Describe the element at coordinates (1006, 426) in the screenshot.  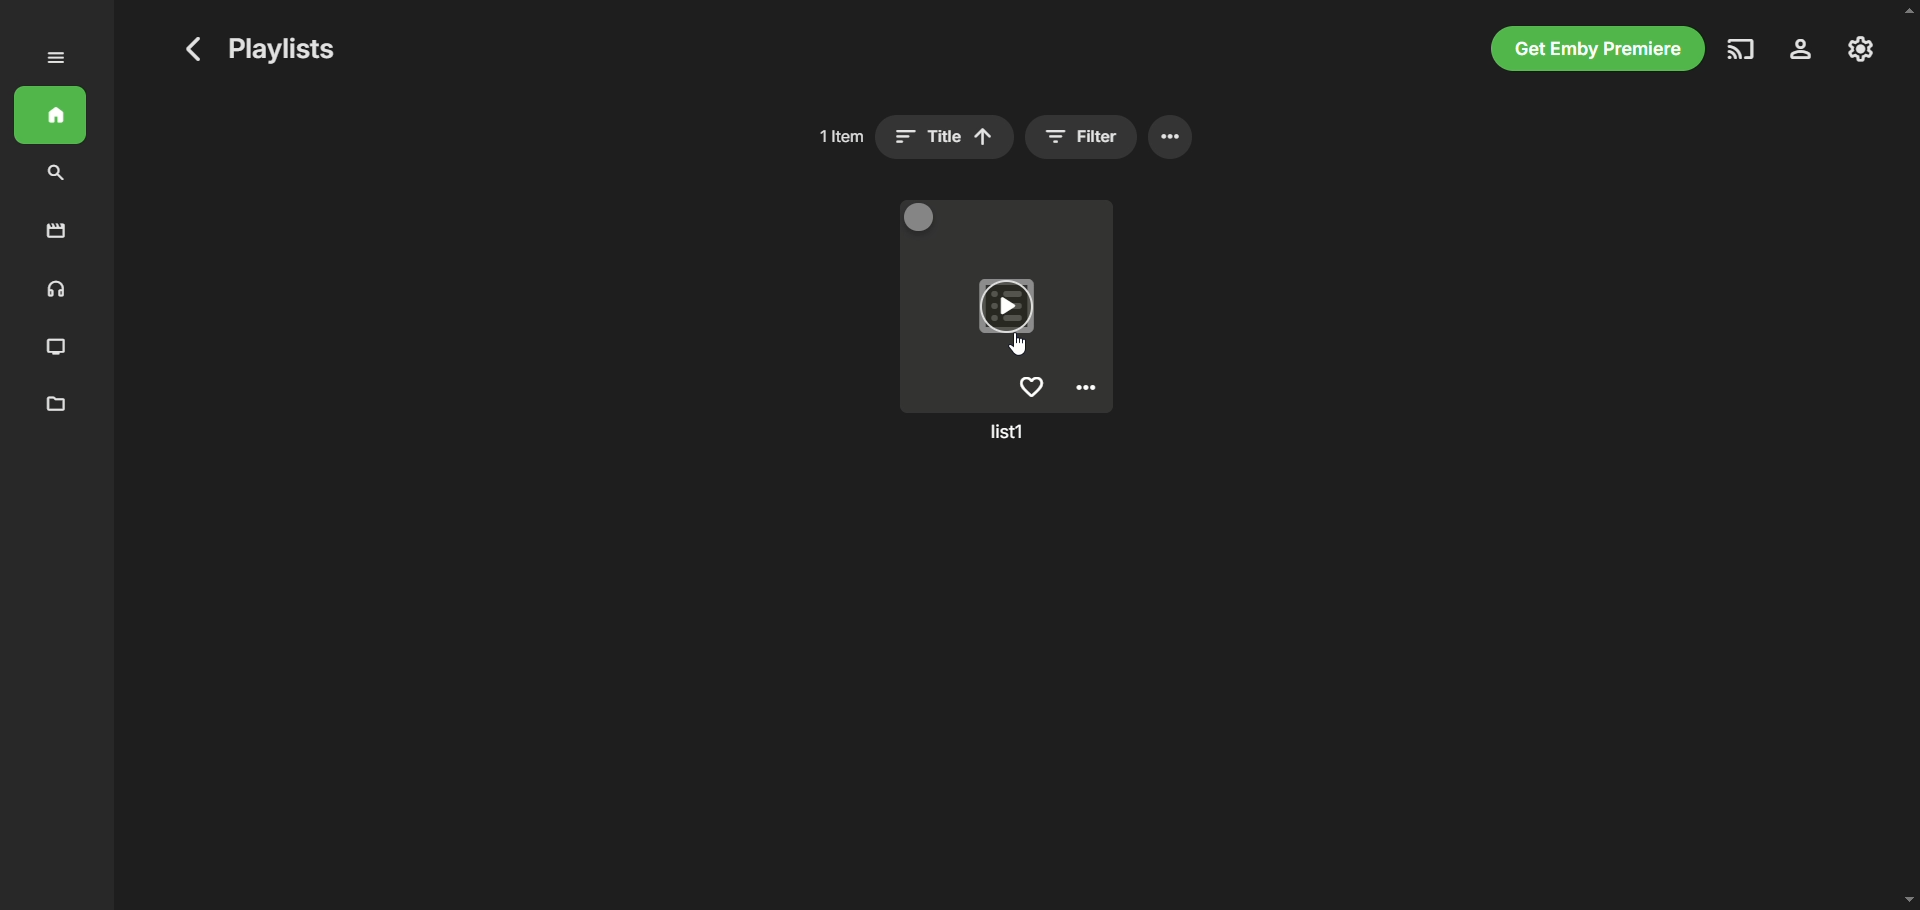
I see `playlist` at that location.